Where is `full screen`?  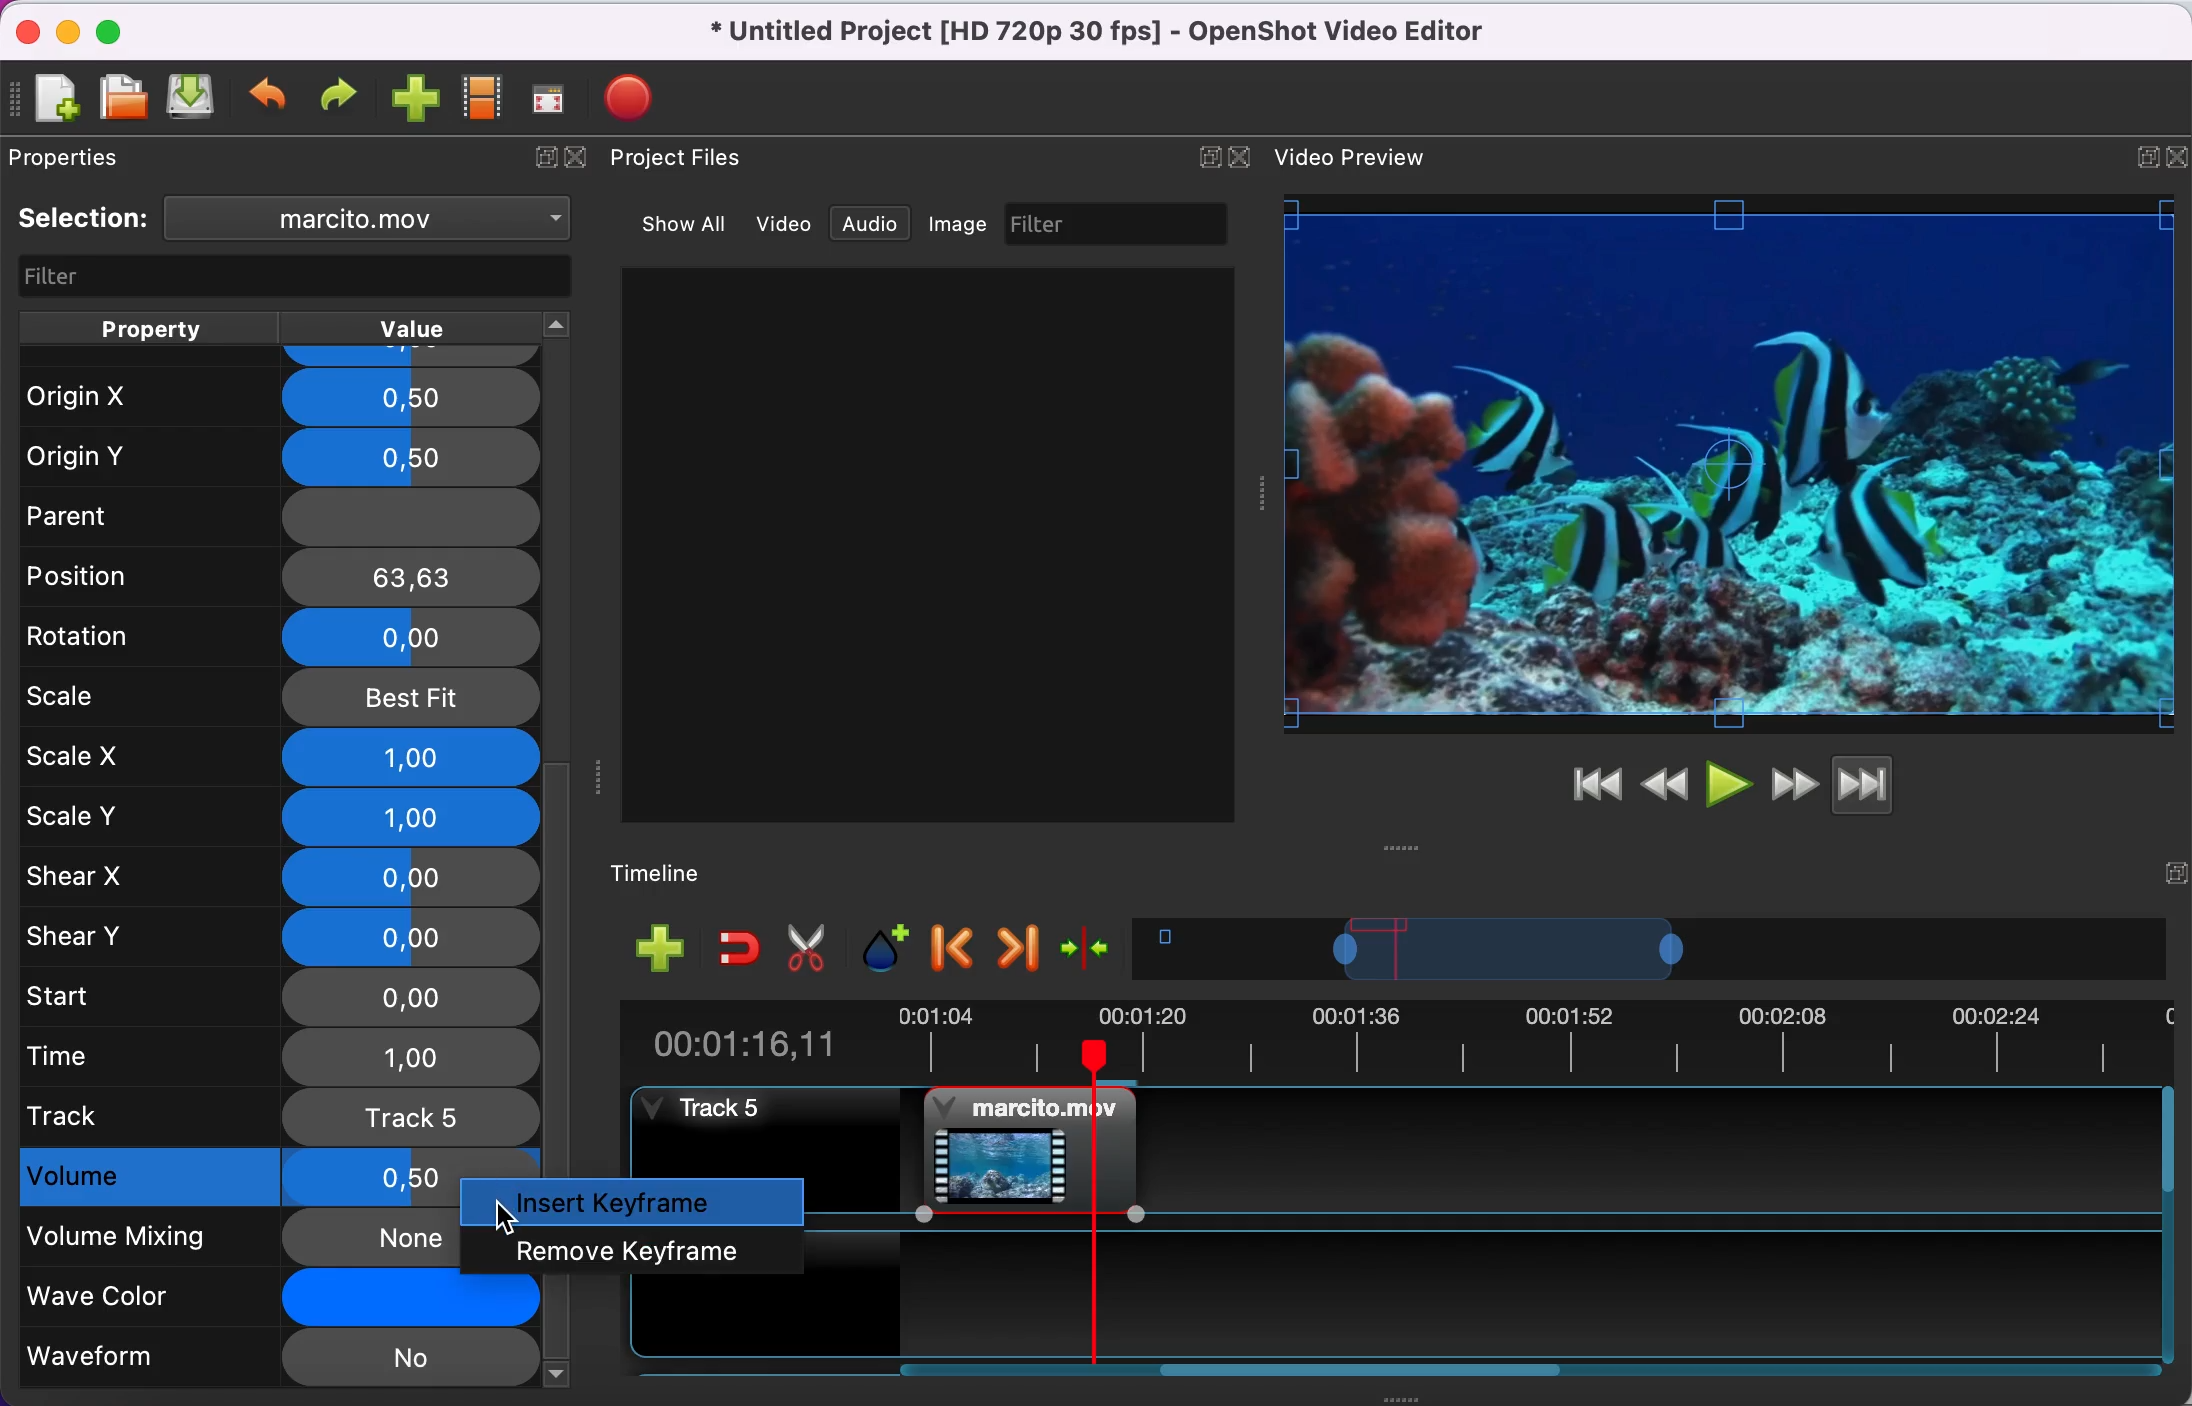
full screen is located at coordinates (555, 99).